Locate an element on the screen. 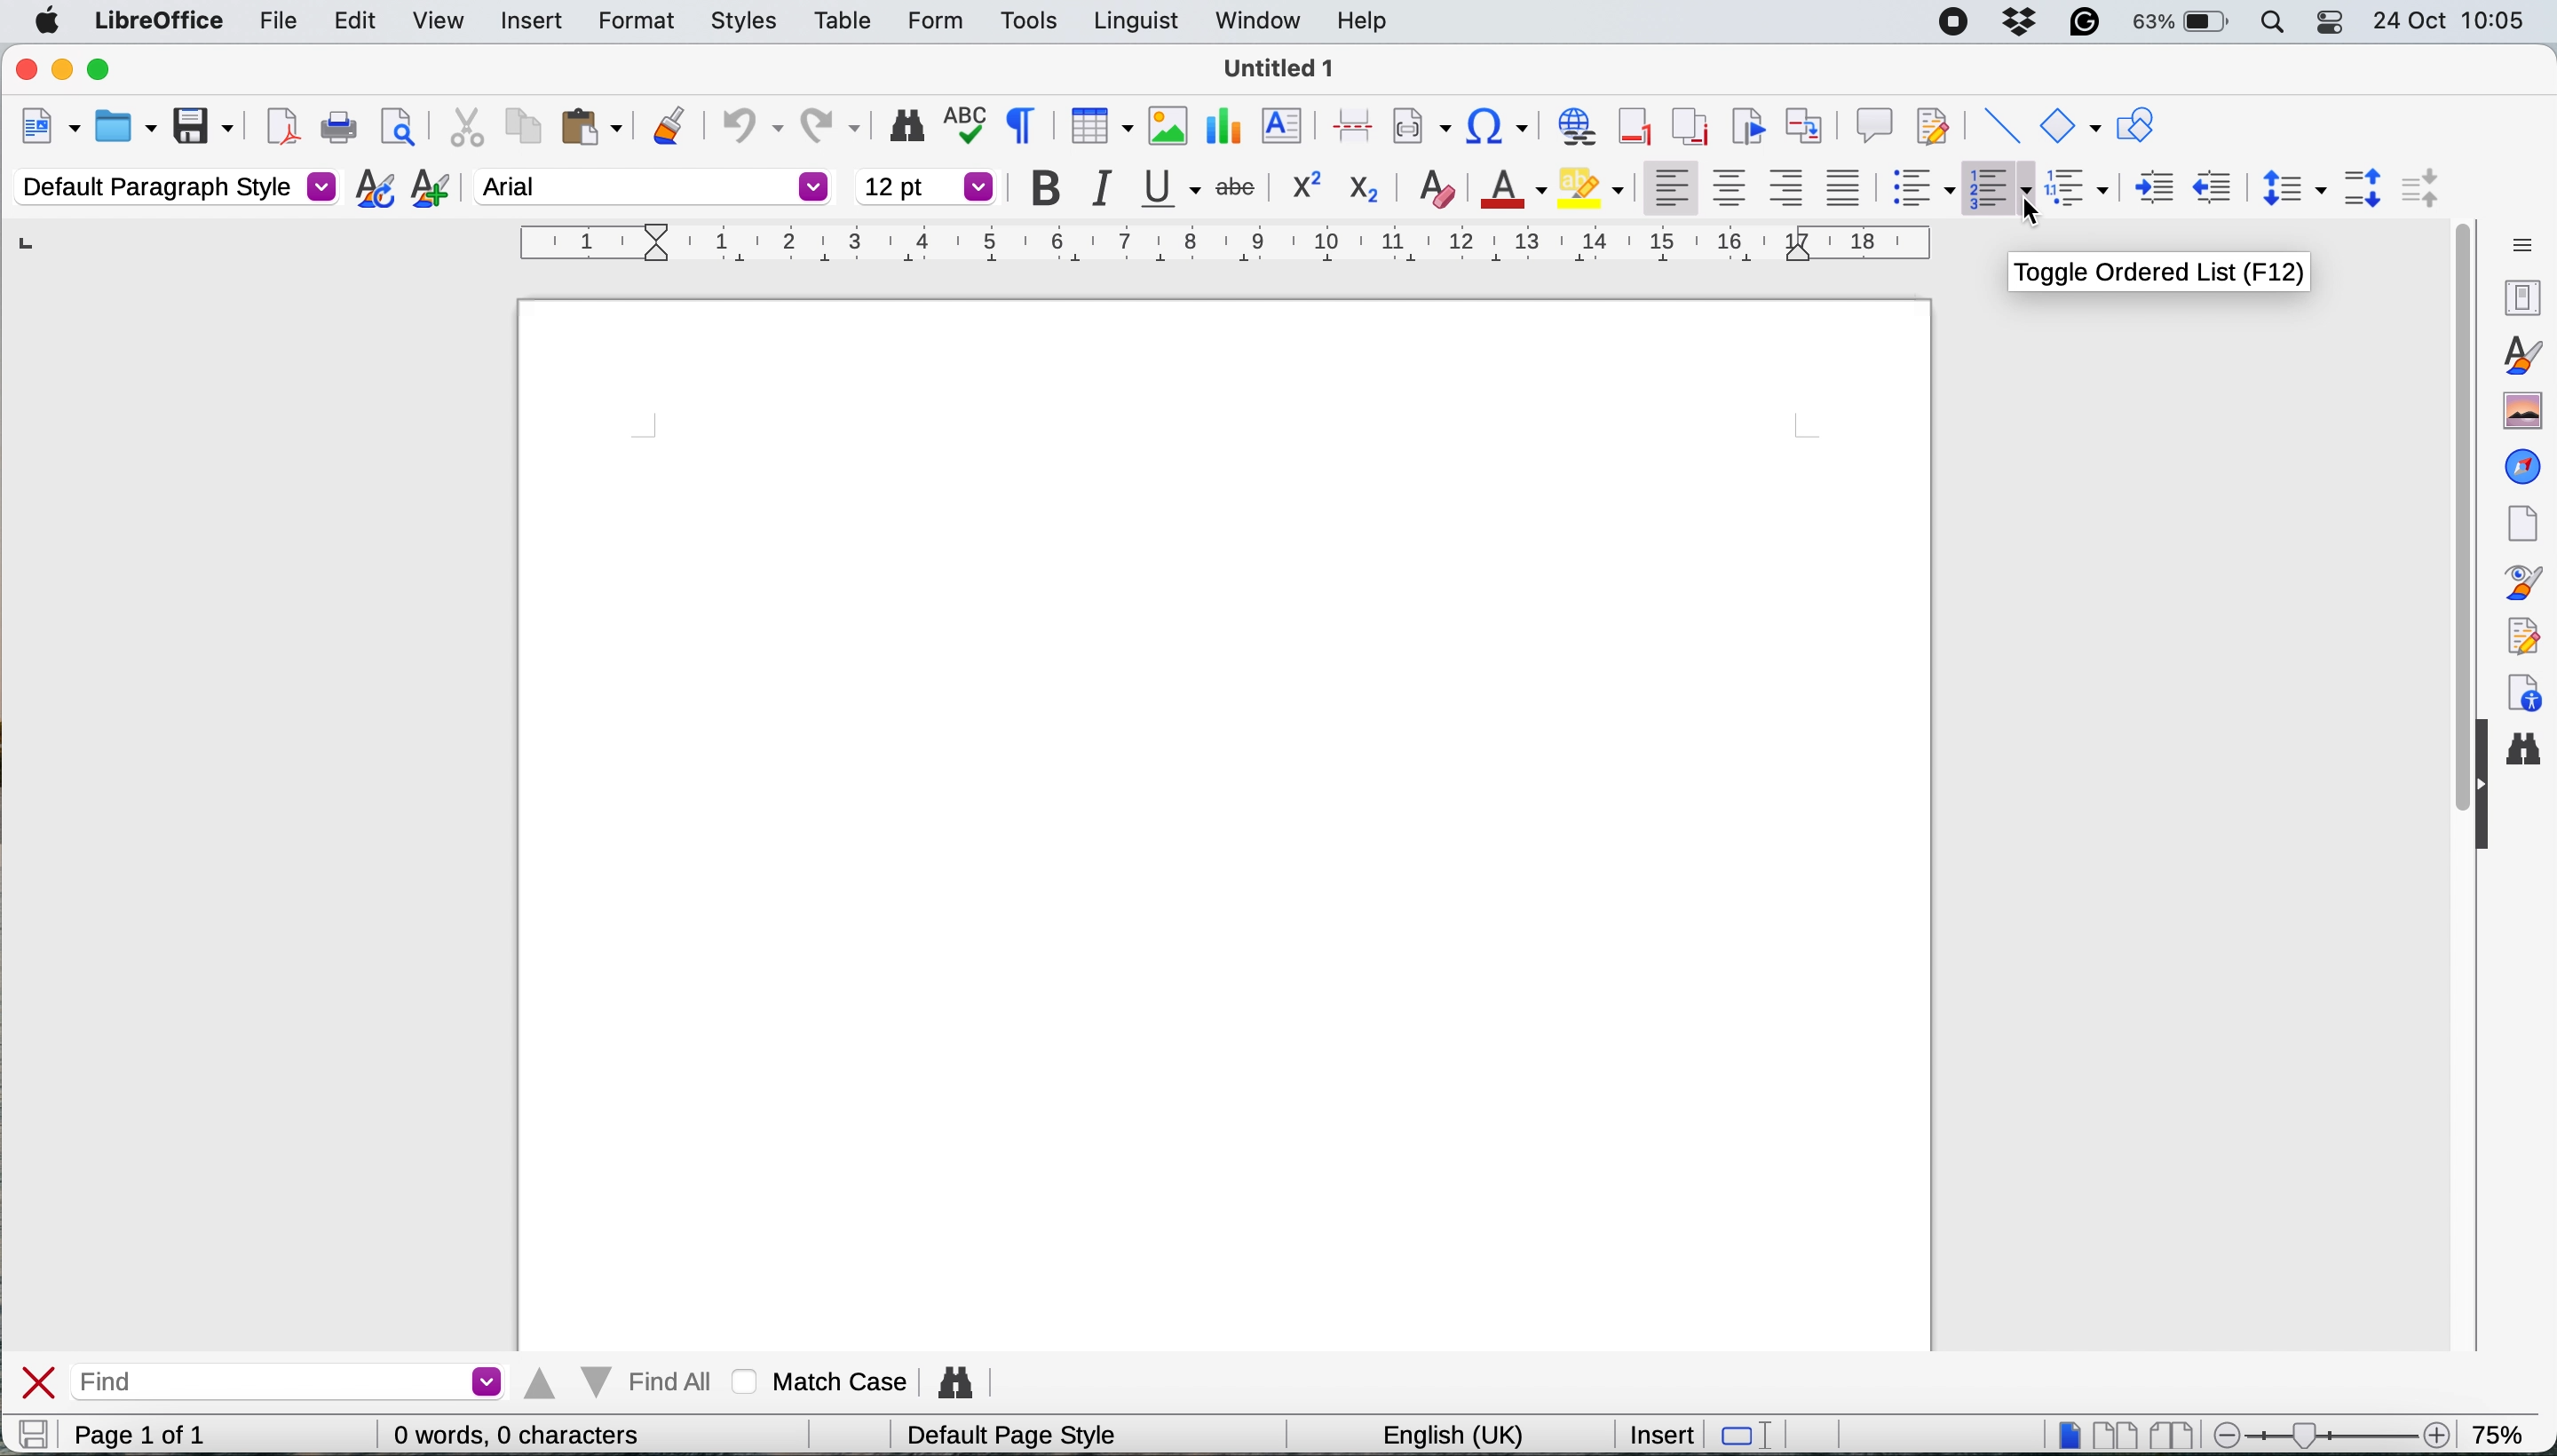  fill color is located at coordinates (1591, 186).